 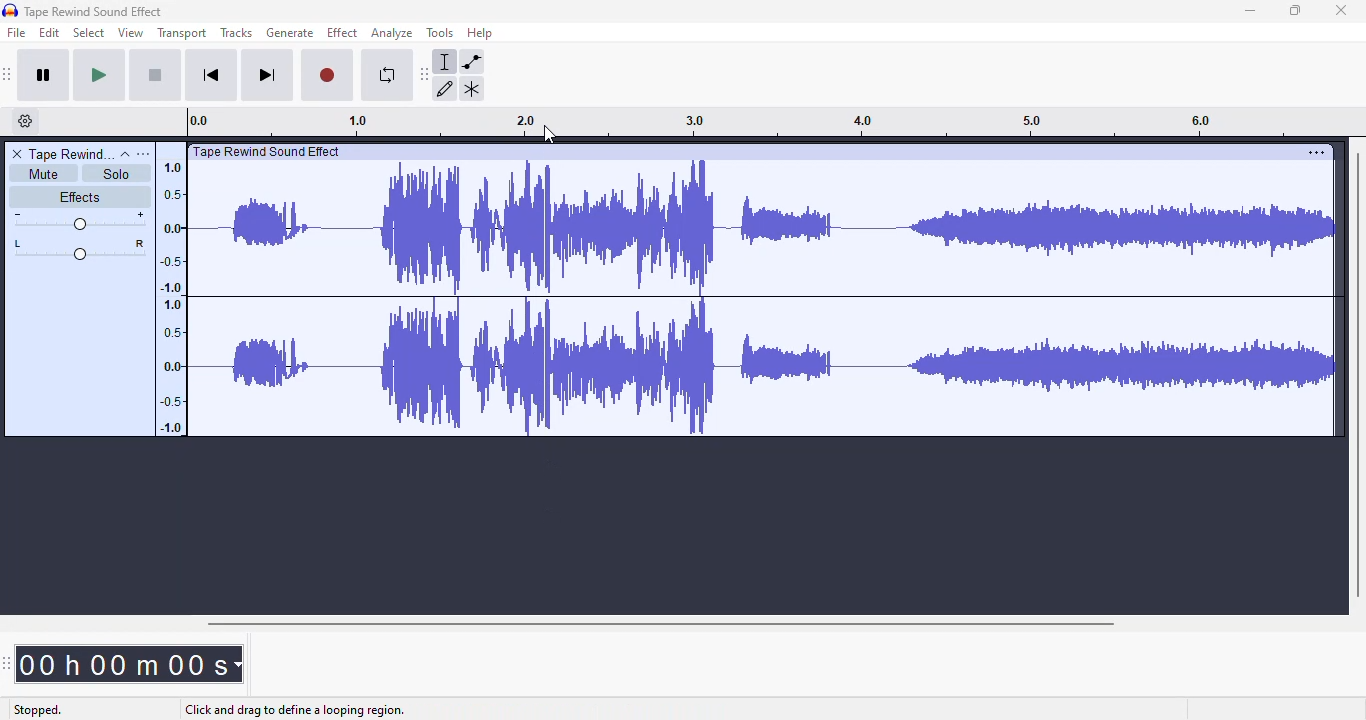 I want to click on logo, so click(x=10, y=9).